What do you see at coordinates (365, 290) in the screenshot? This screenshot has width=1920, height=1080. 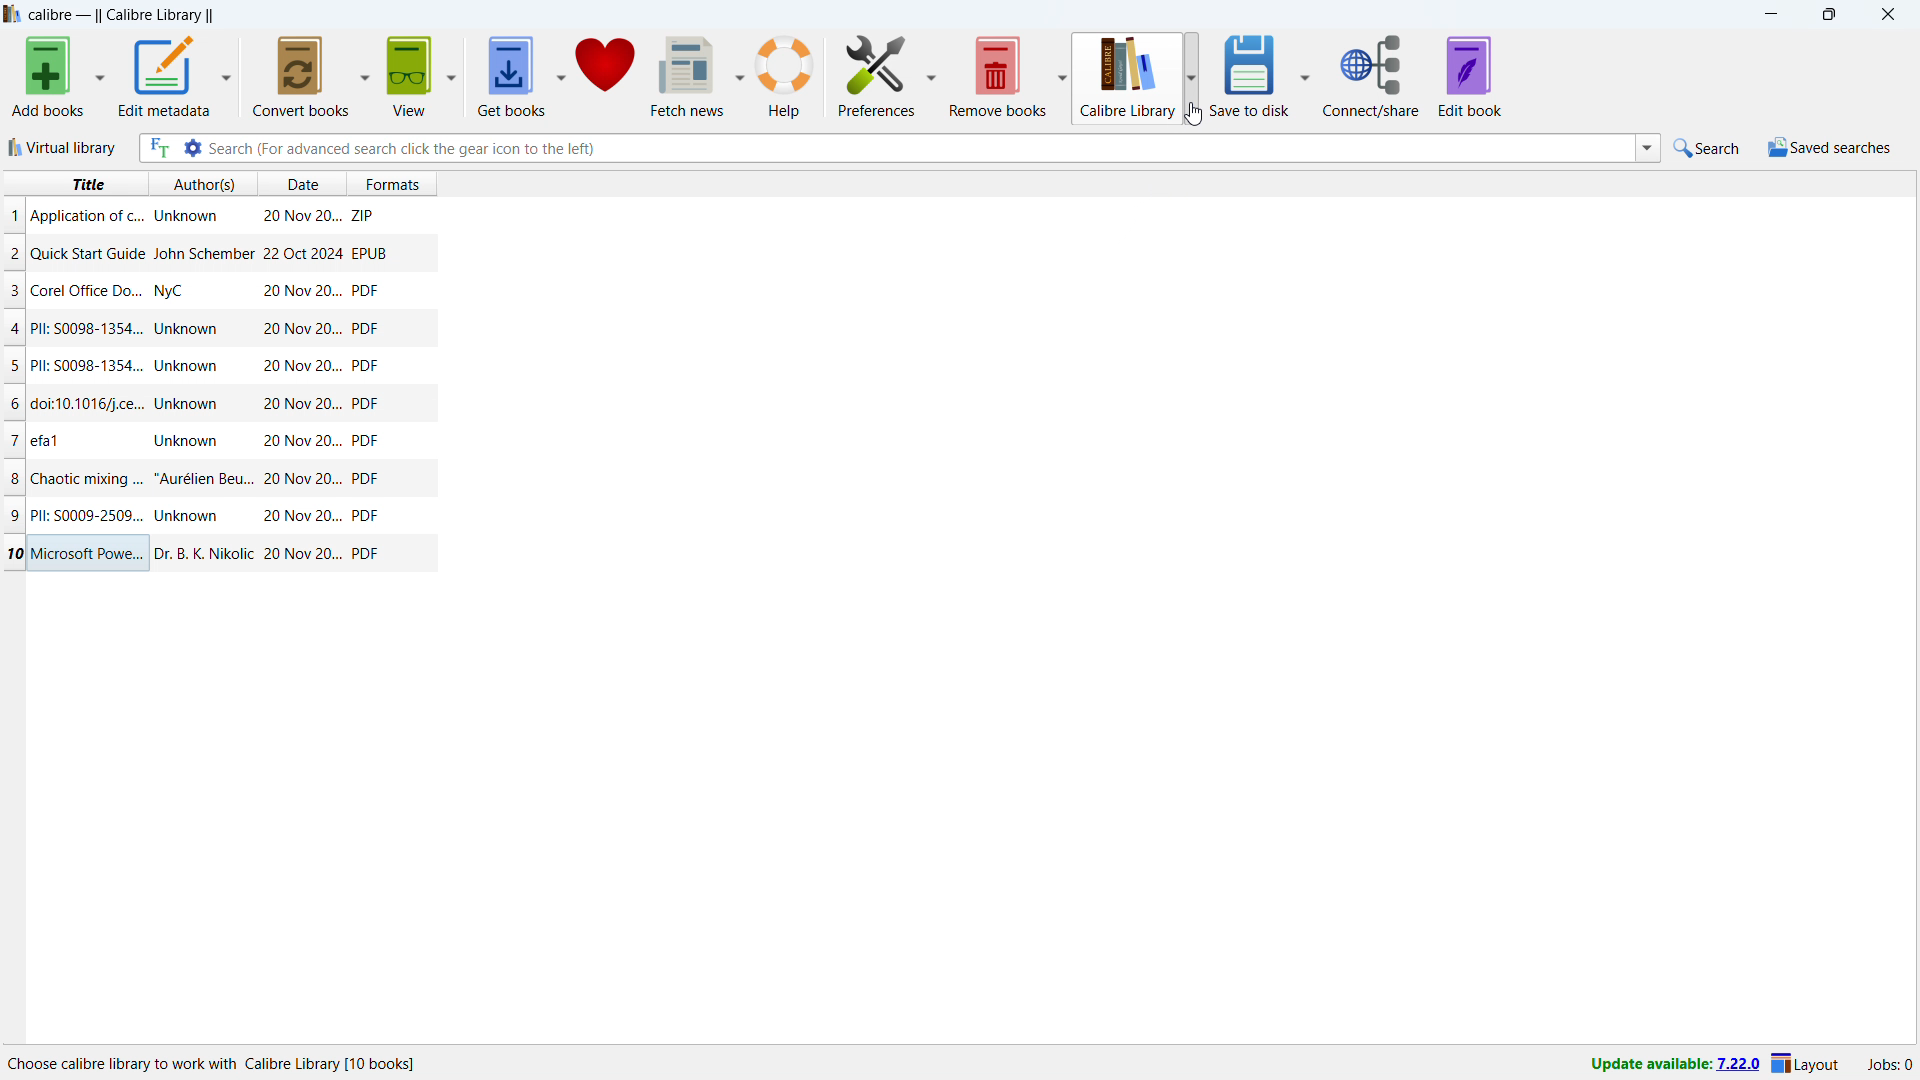 I see `PDF` at bounding box center [365, 290].